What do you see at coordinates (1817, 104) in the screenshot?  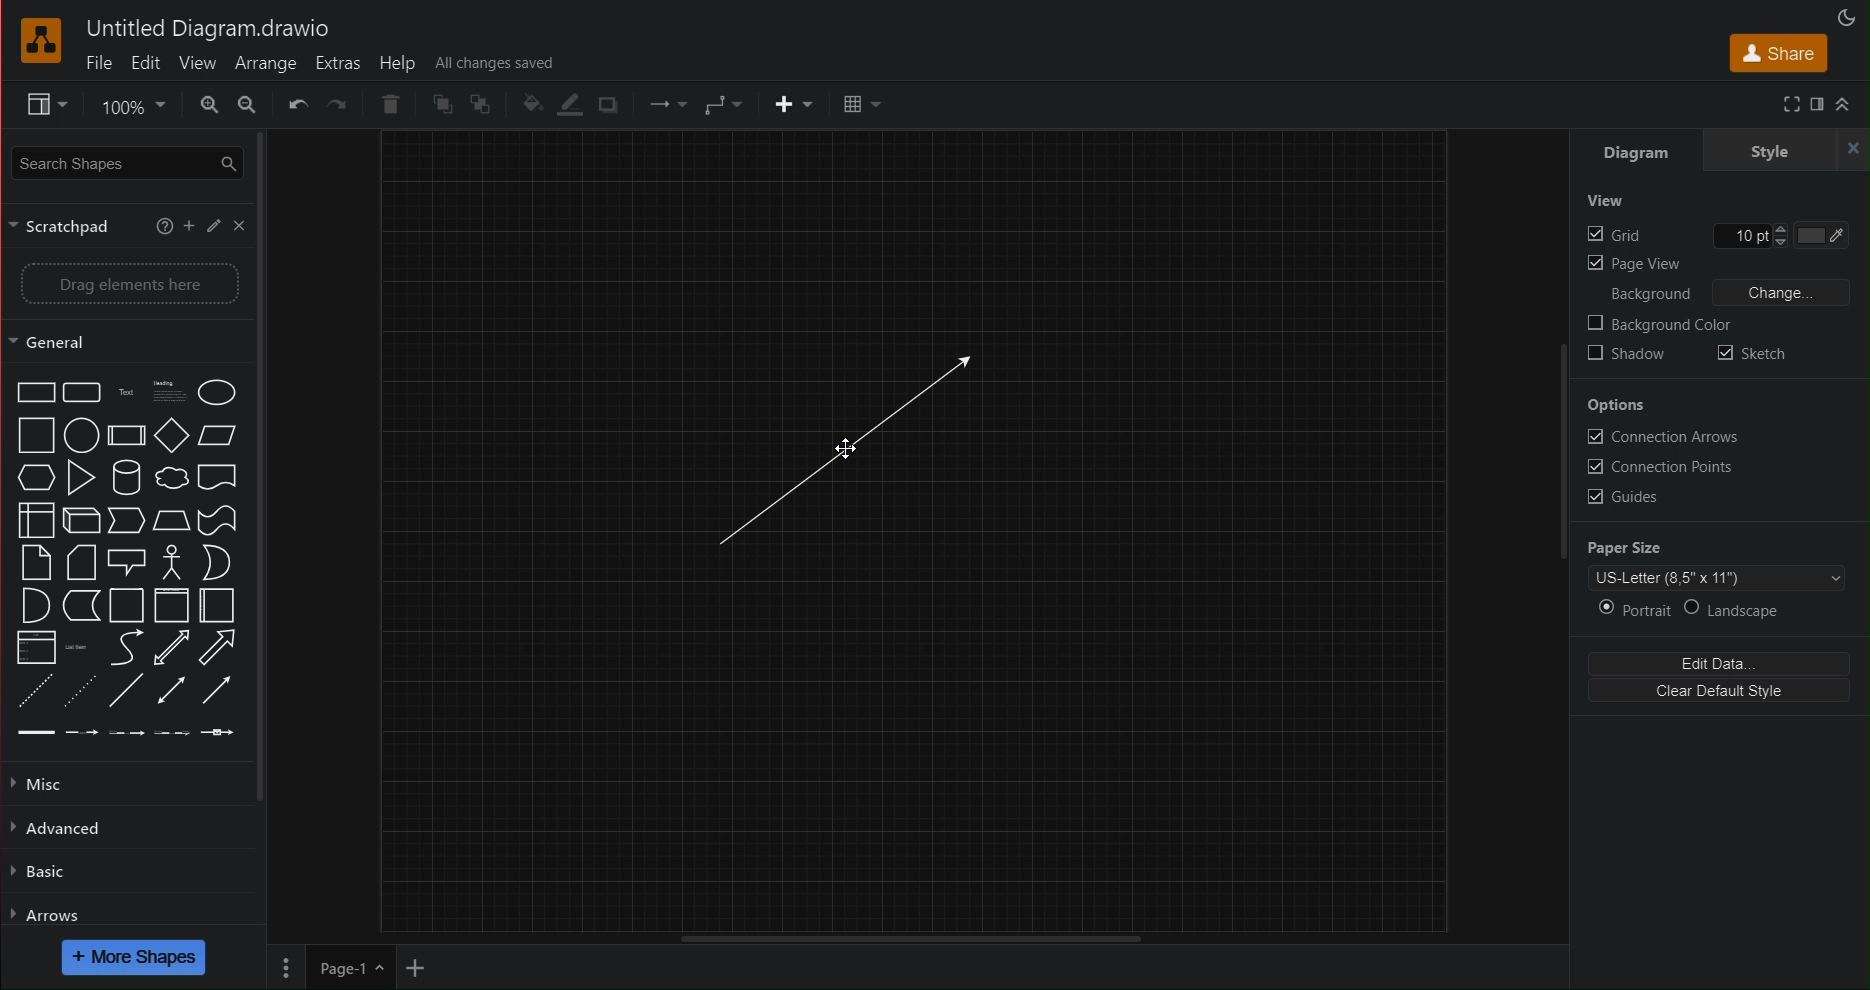 I see `bookmark` at bounding box center [1817, 104].